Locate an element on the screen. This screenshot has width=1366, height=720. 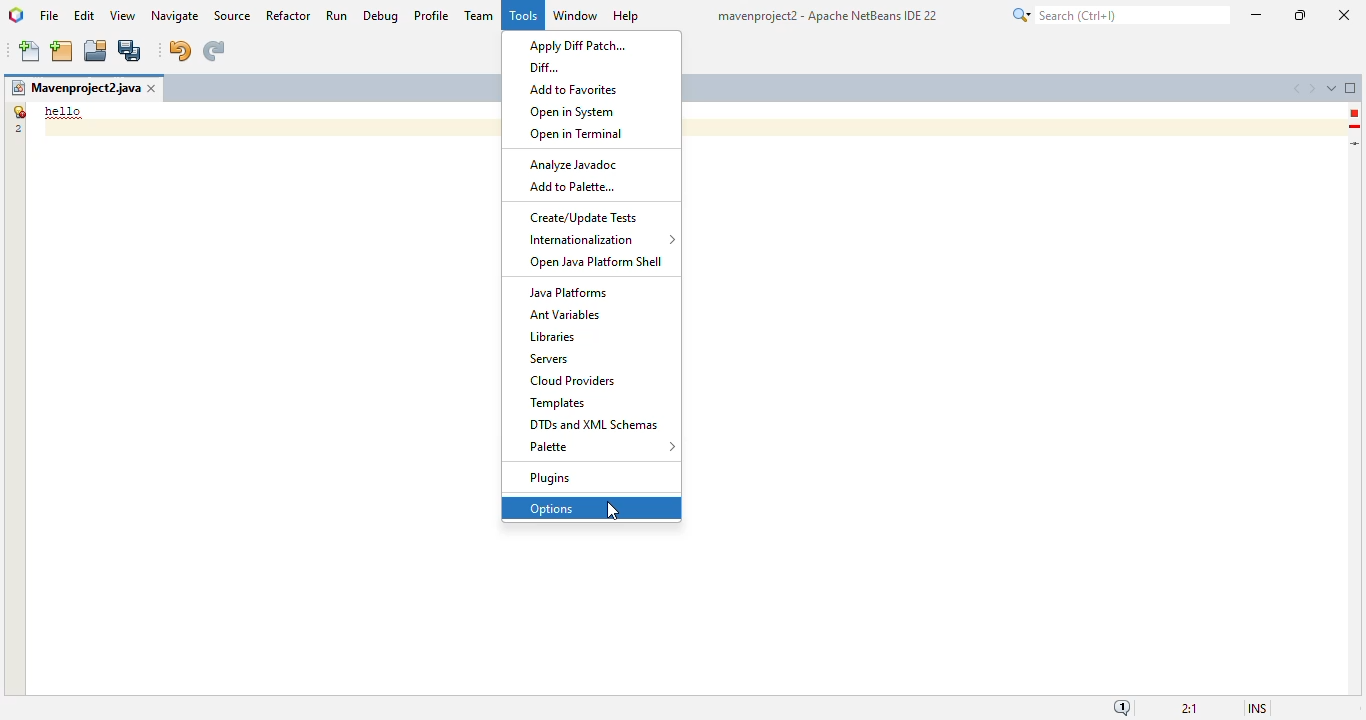
templates is located at coordinates (557, 403).